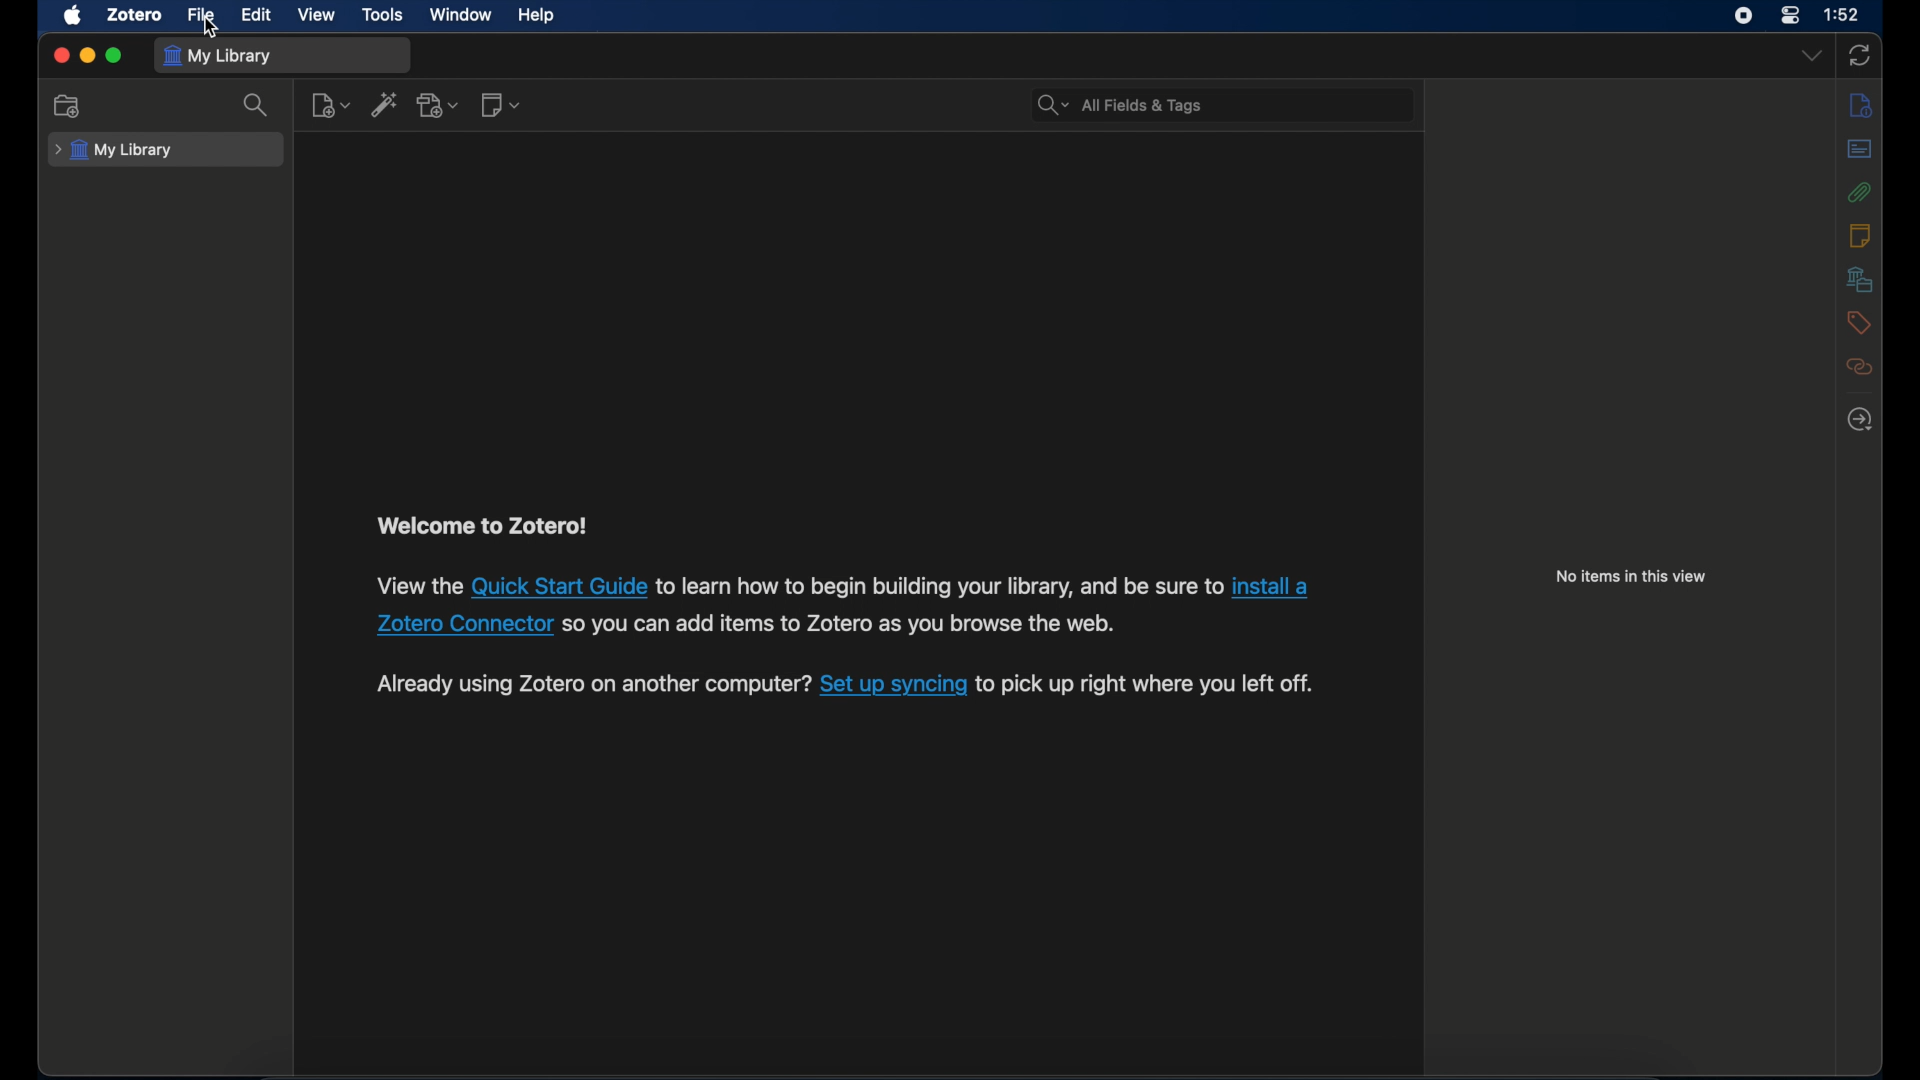 This screenshot has height=1080, width=1920. What do you see at coordinates (480, 526) in the screenshot?
I see `welcome to zotero` at bounding box center [480, 526].